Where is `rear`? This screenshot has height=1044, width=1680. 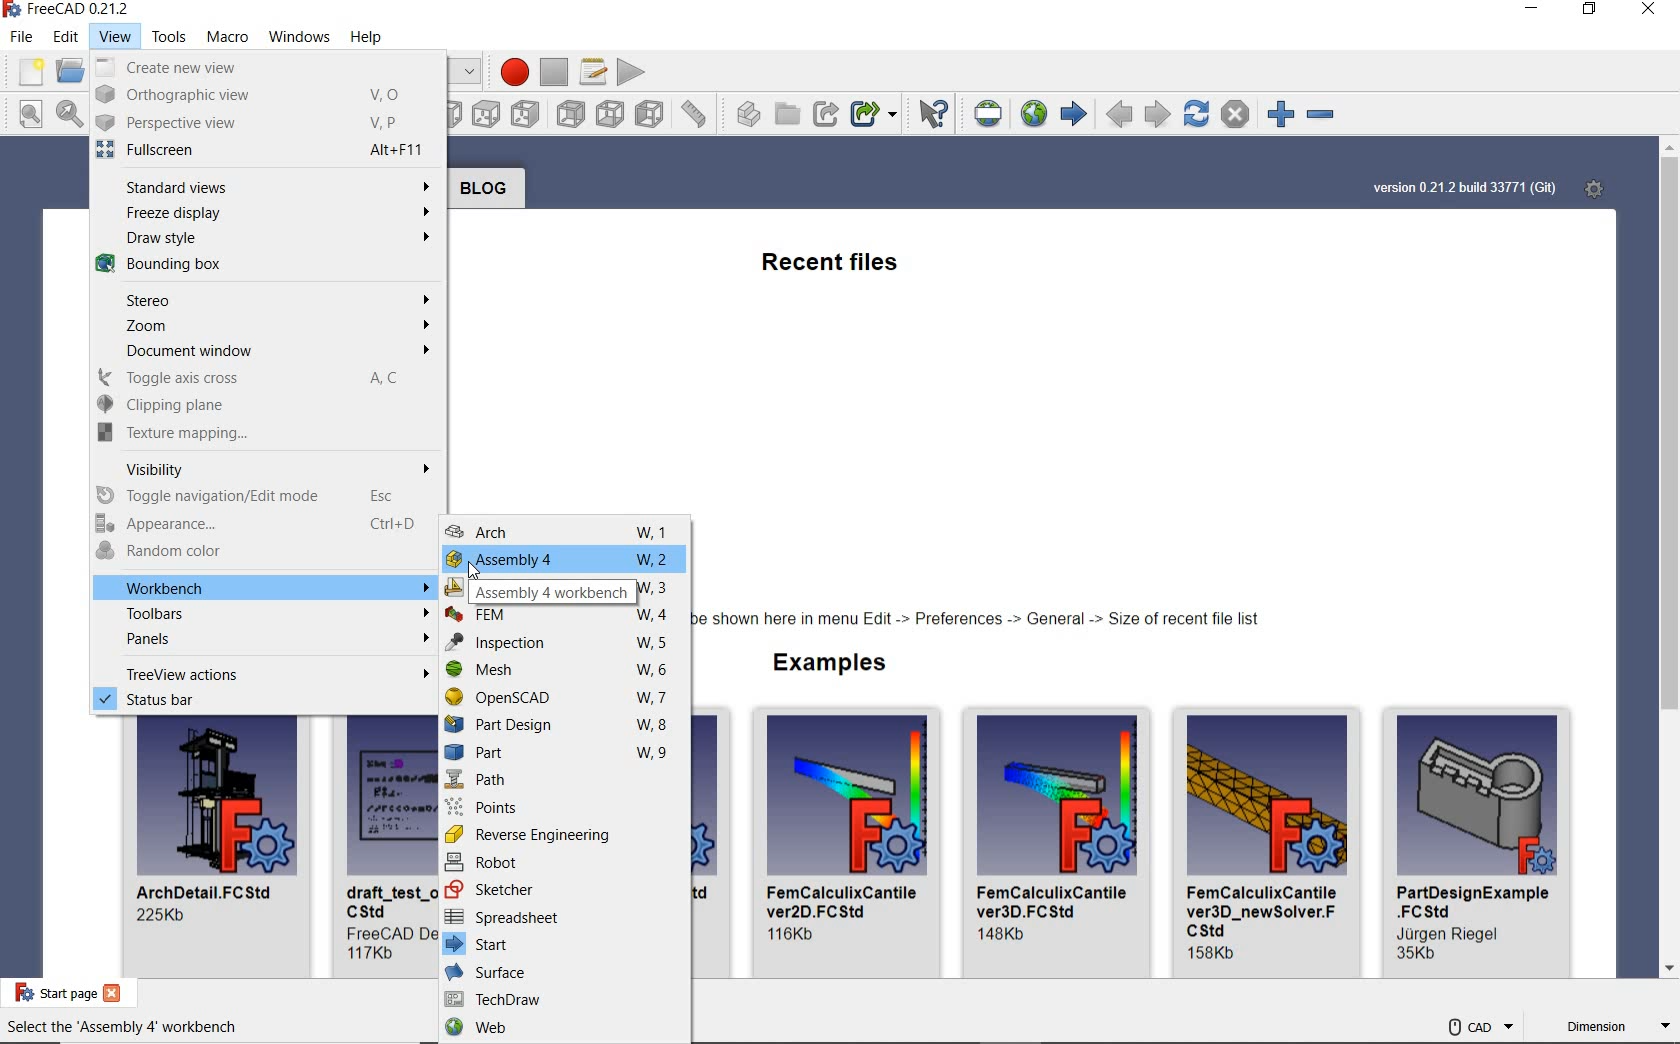 rear is located at coordinates (572, 115).